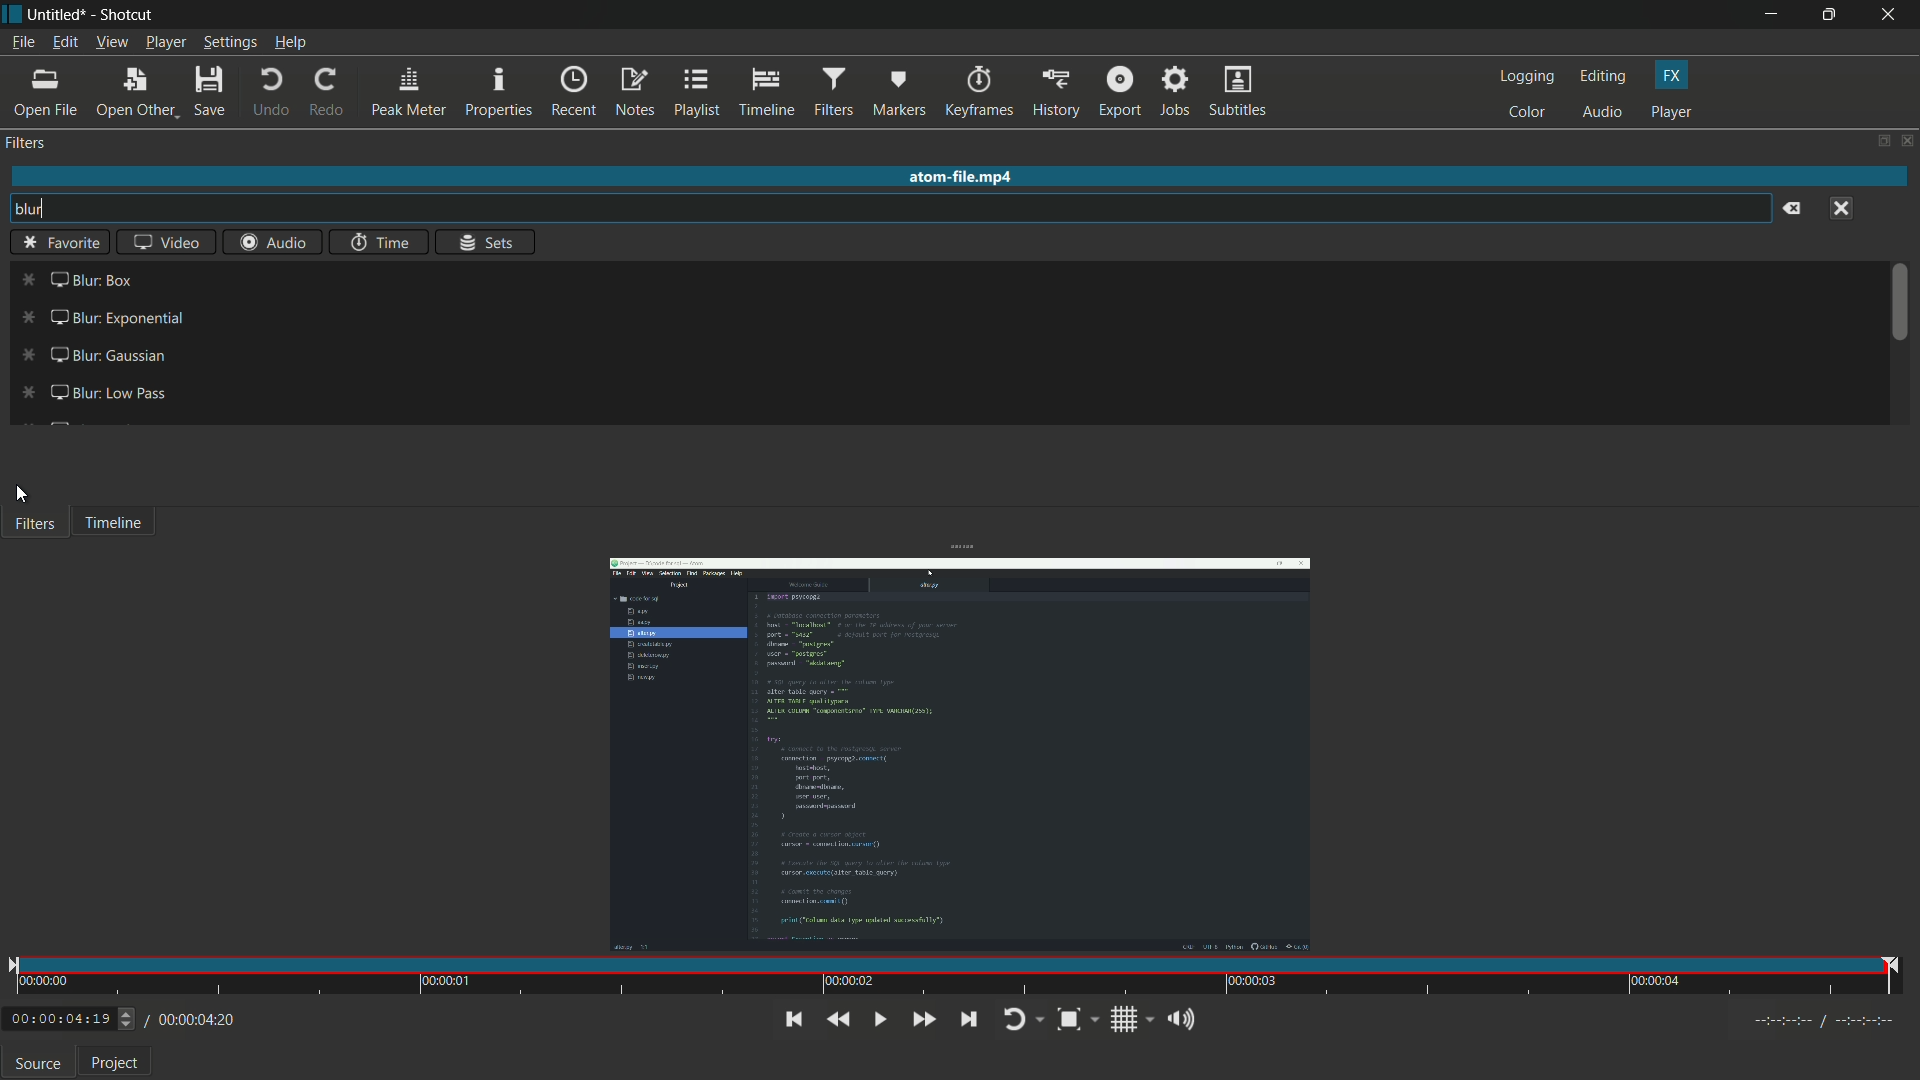  What do you see at coordinates (497, 93) in the screenshot?
I see `properties` at bounding box center [497, 93].